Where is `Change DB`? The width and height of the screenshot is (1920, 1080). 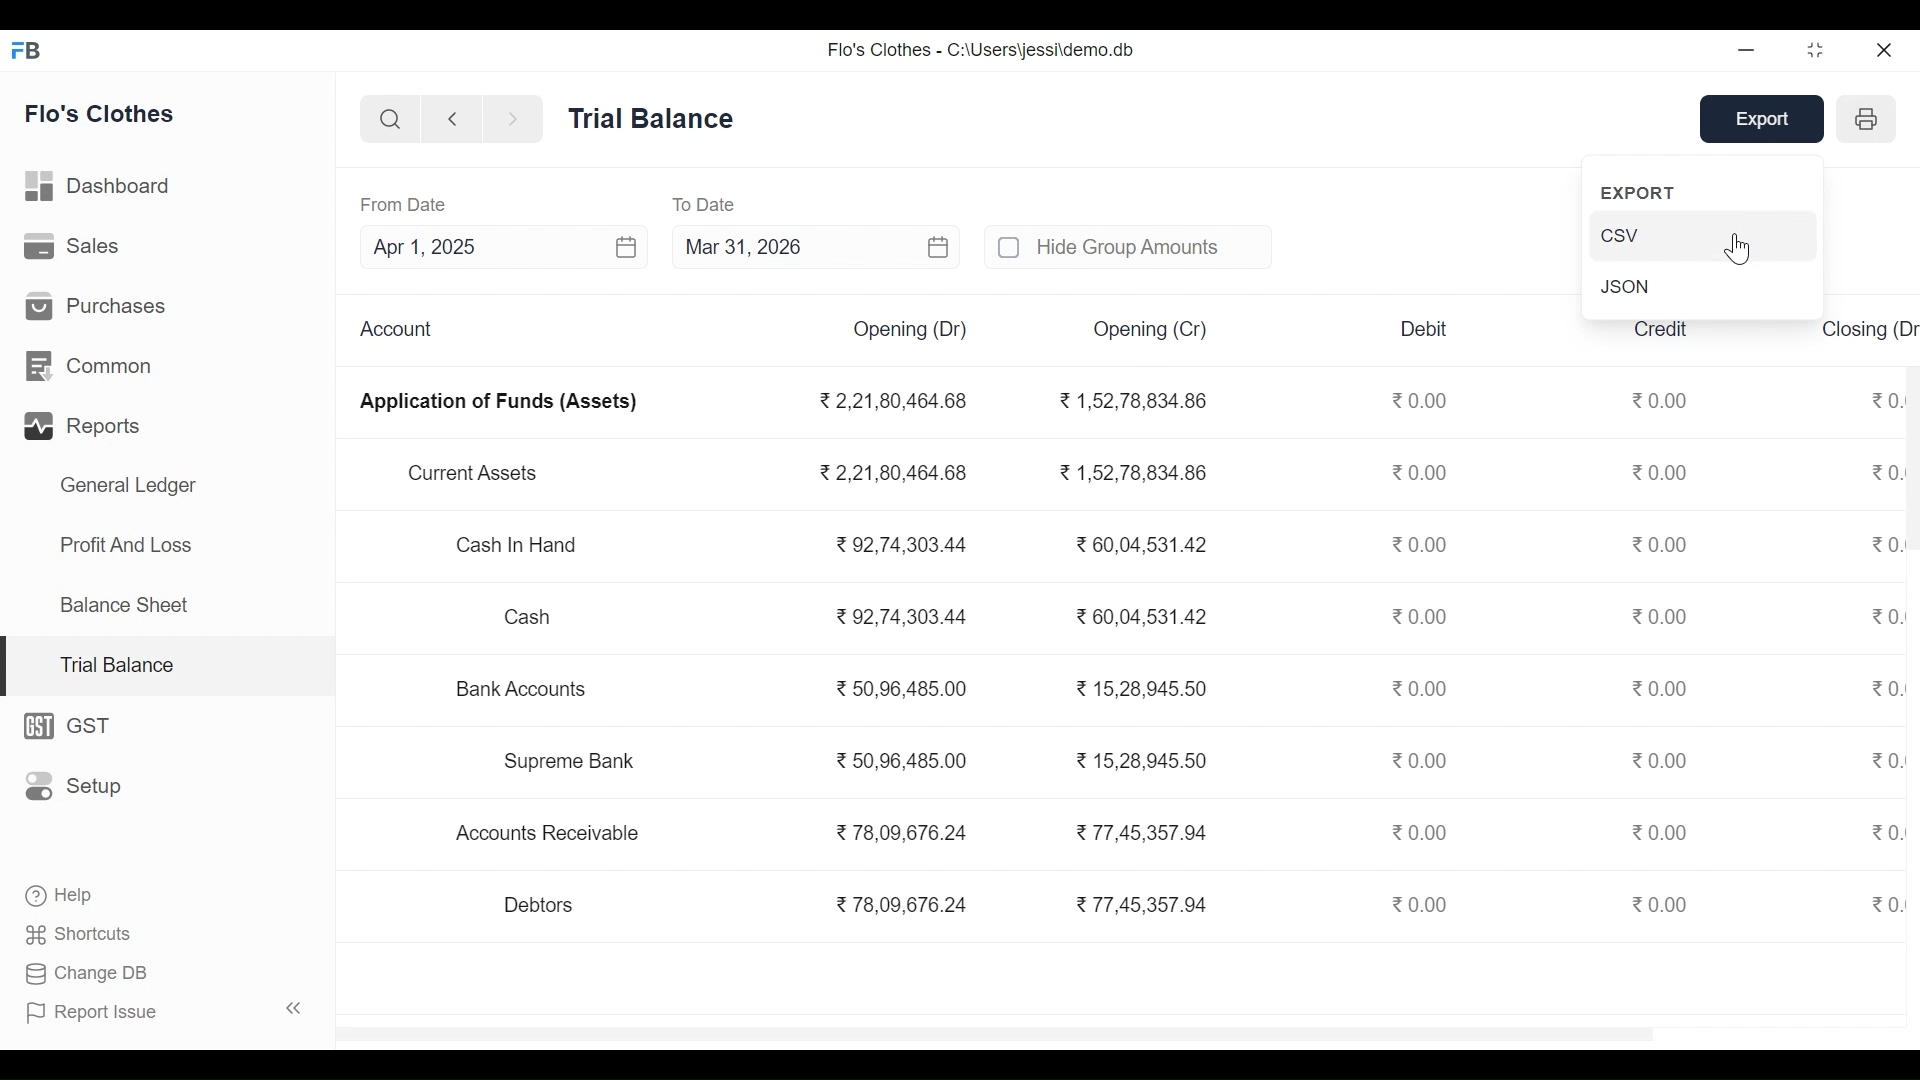
Change DB is located at coordinates (91, 973).